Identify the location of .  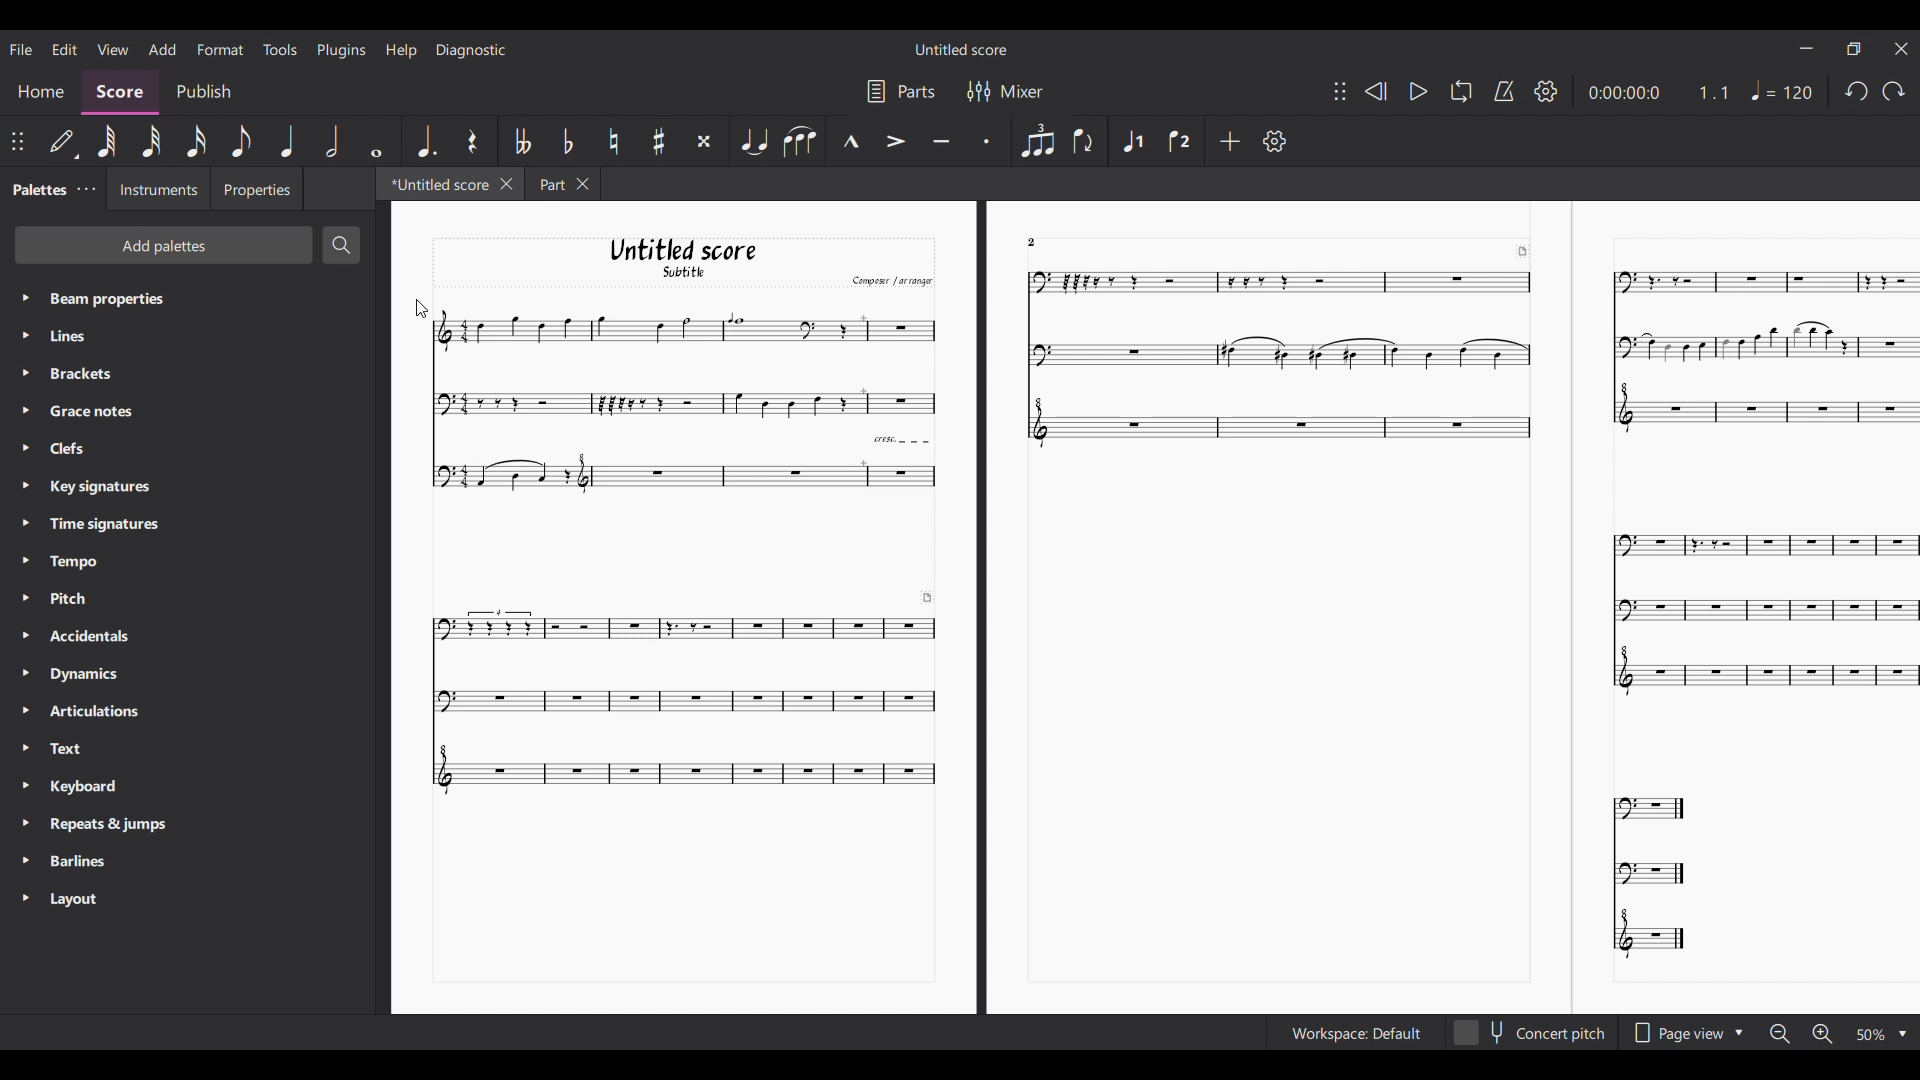
(21, 788).